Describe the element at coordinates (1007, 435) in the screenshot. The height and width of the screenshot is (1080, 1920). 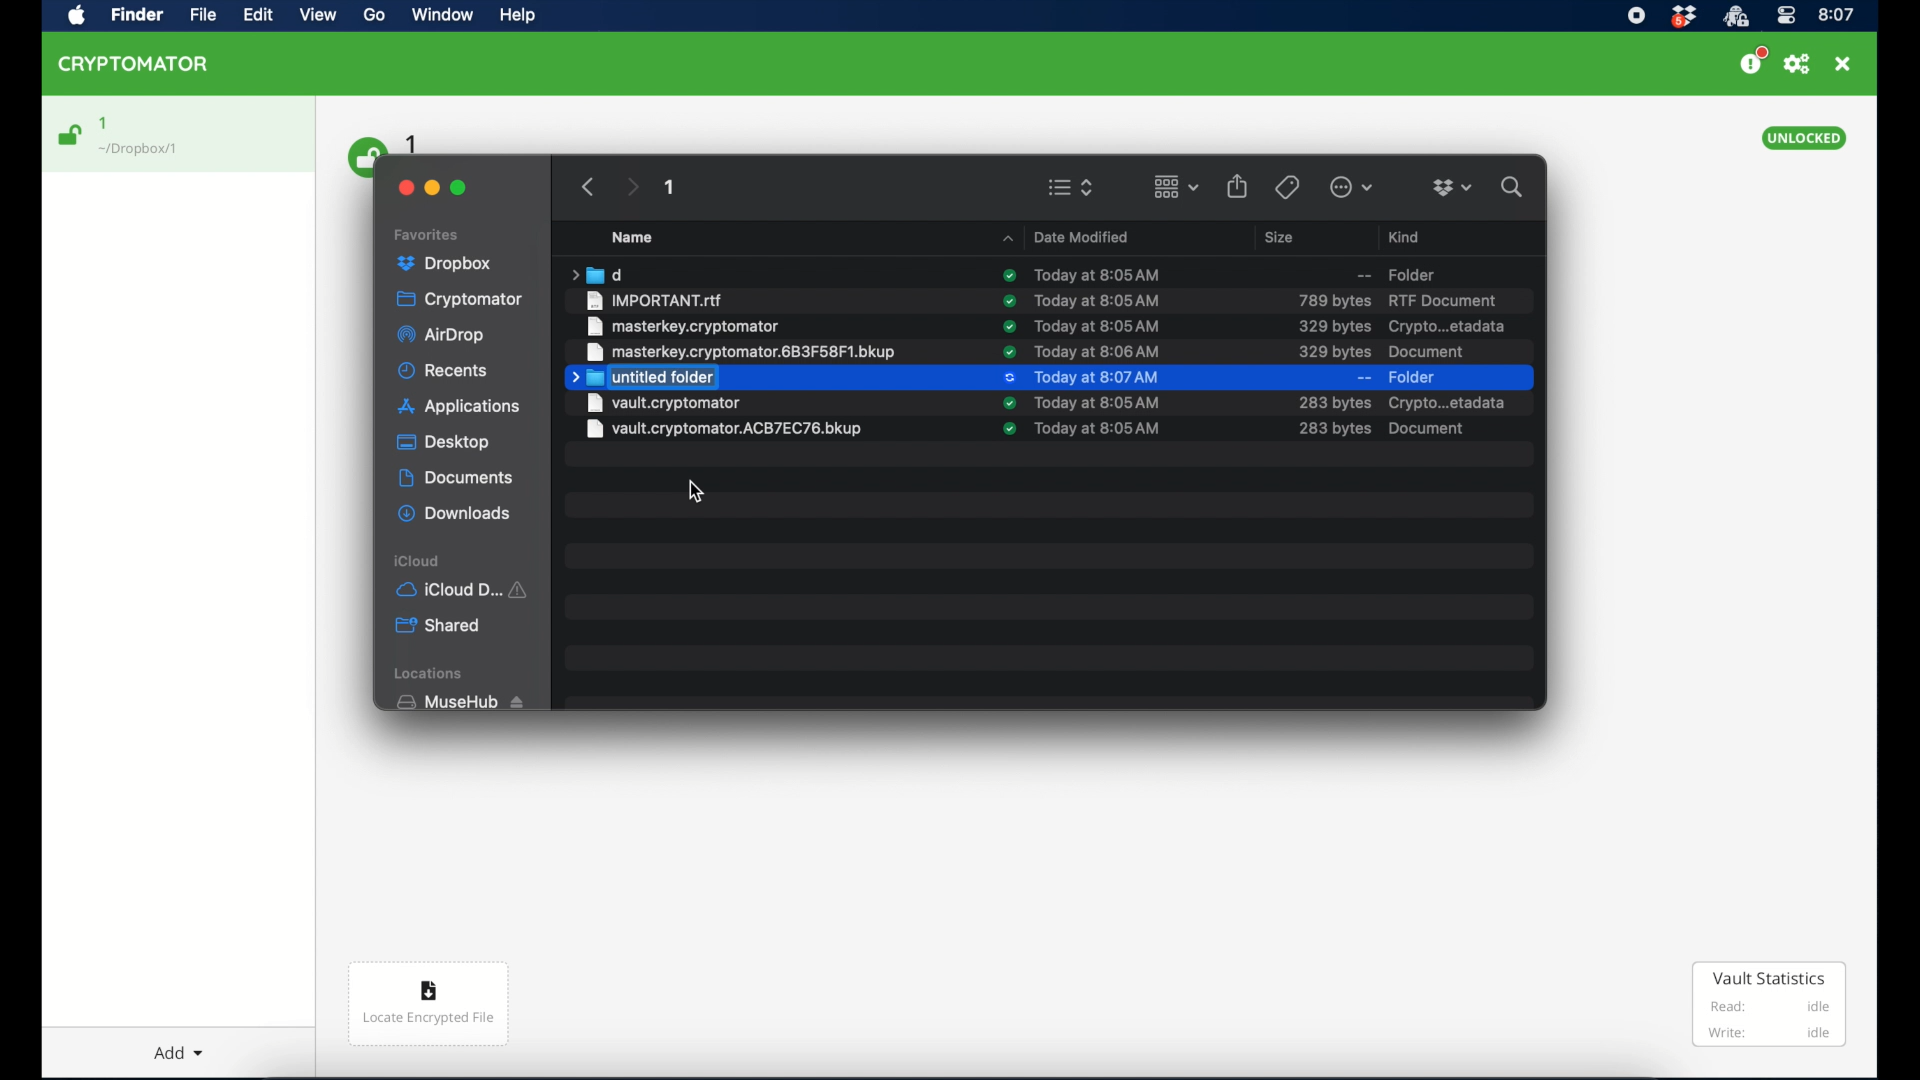
I see `sync` at that location.